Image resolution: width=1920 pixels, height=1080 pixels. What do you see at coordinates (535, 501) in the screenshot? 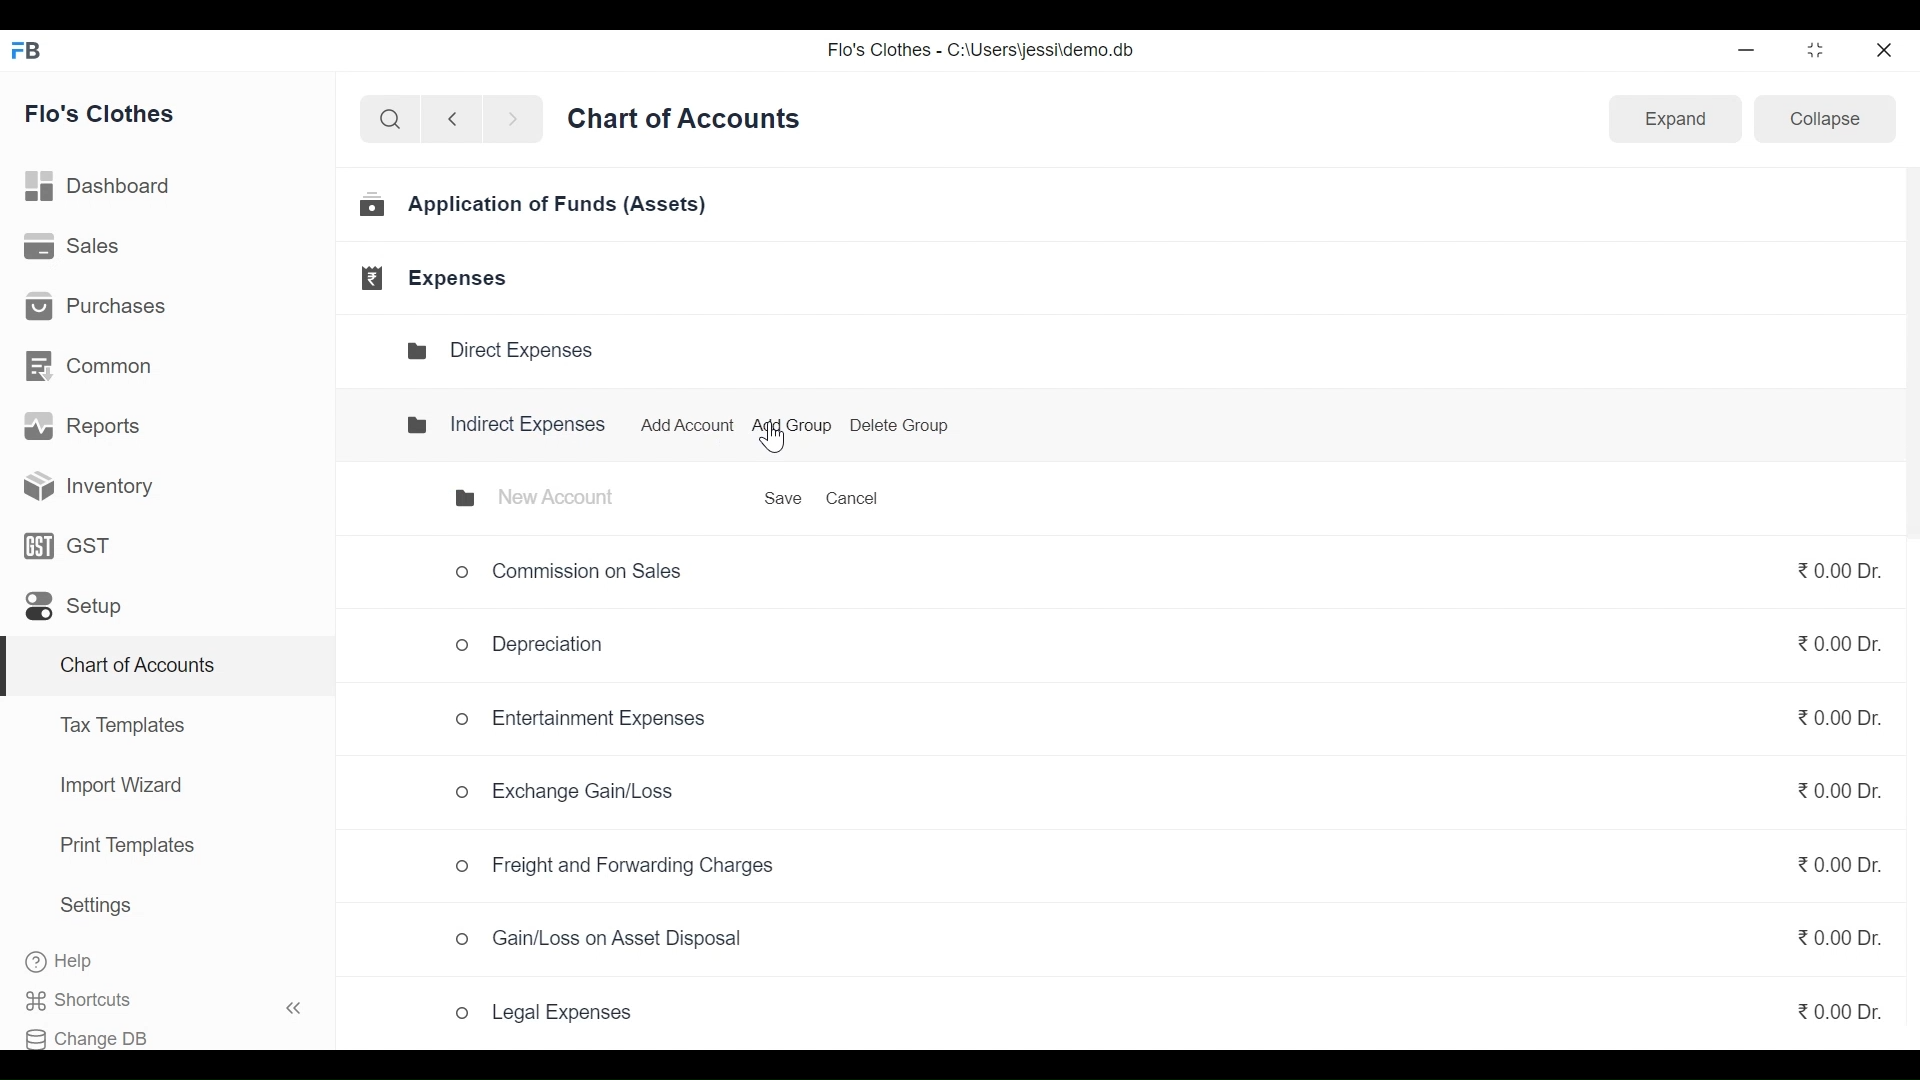
I see `New Account` at bounding box center [535, 501].